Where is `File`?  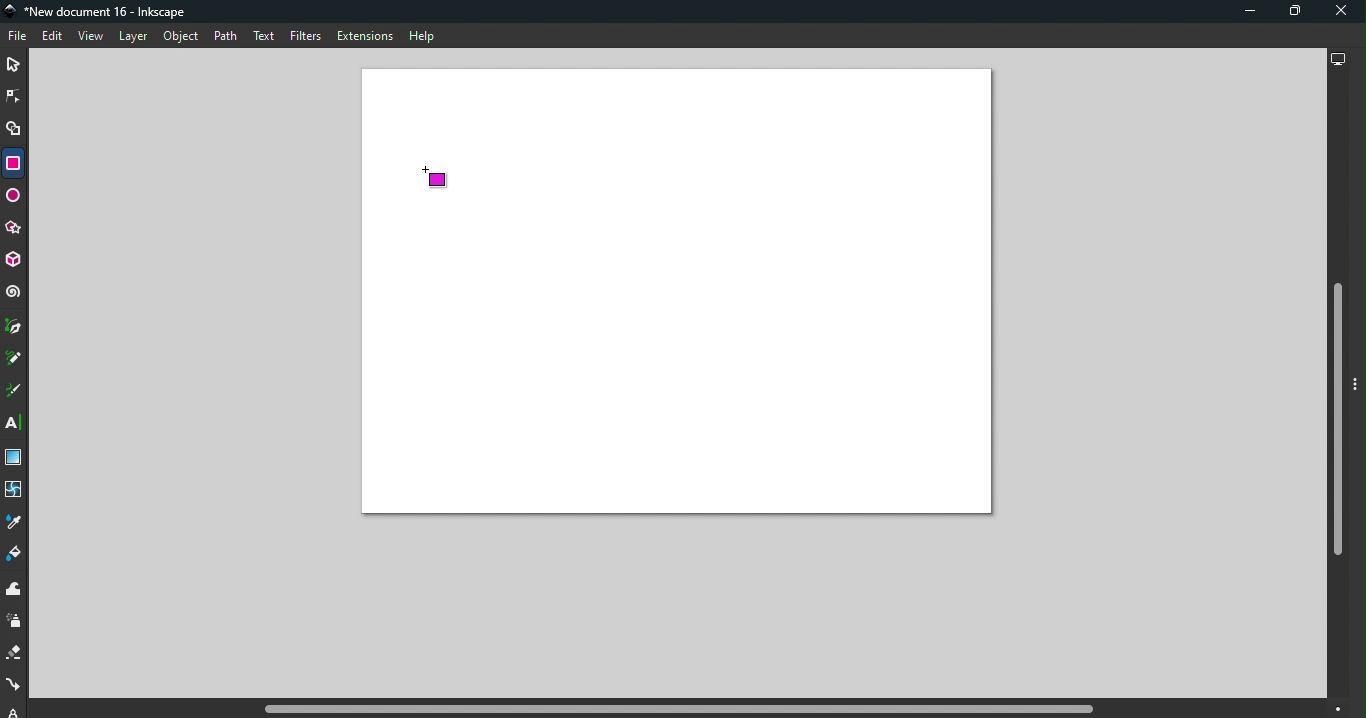 File is located at coordinates (20, 37).